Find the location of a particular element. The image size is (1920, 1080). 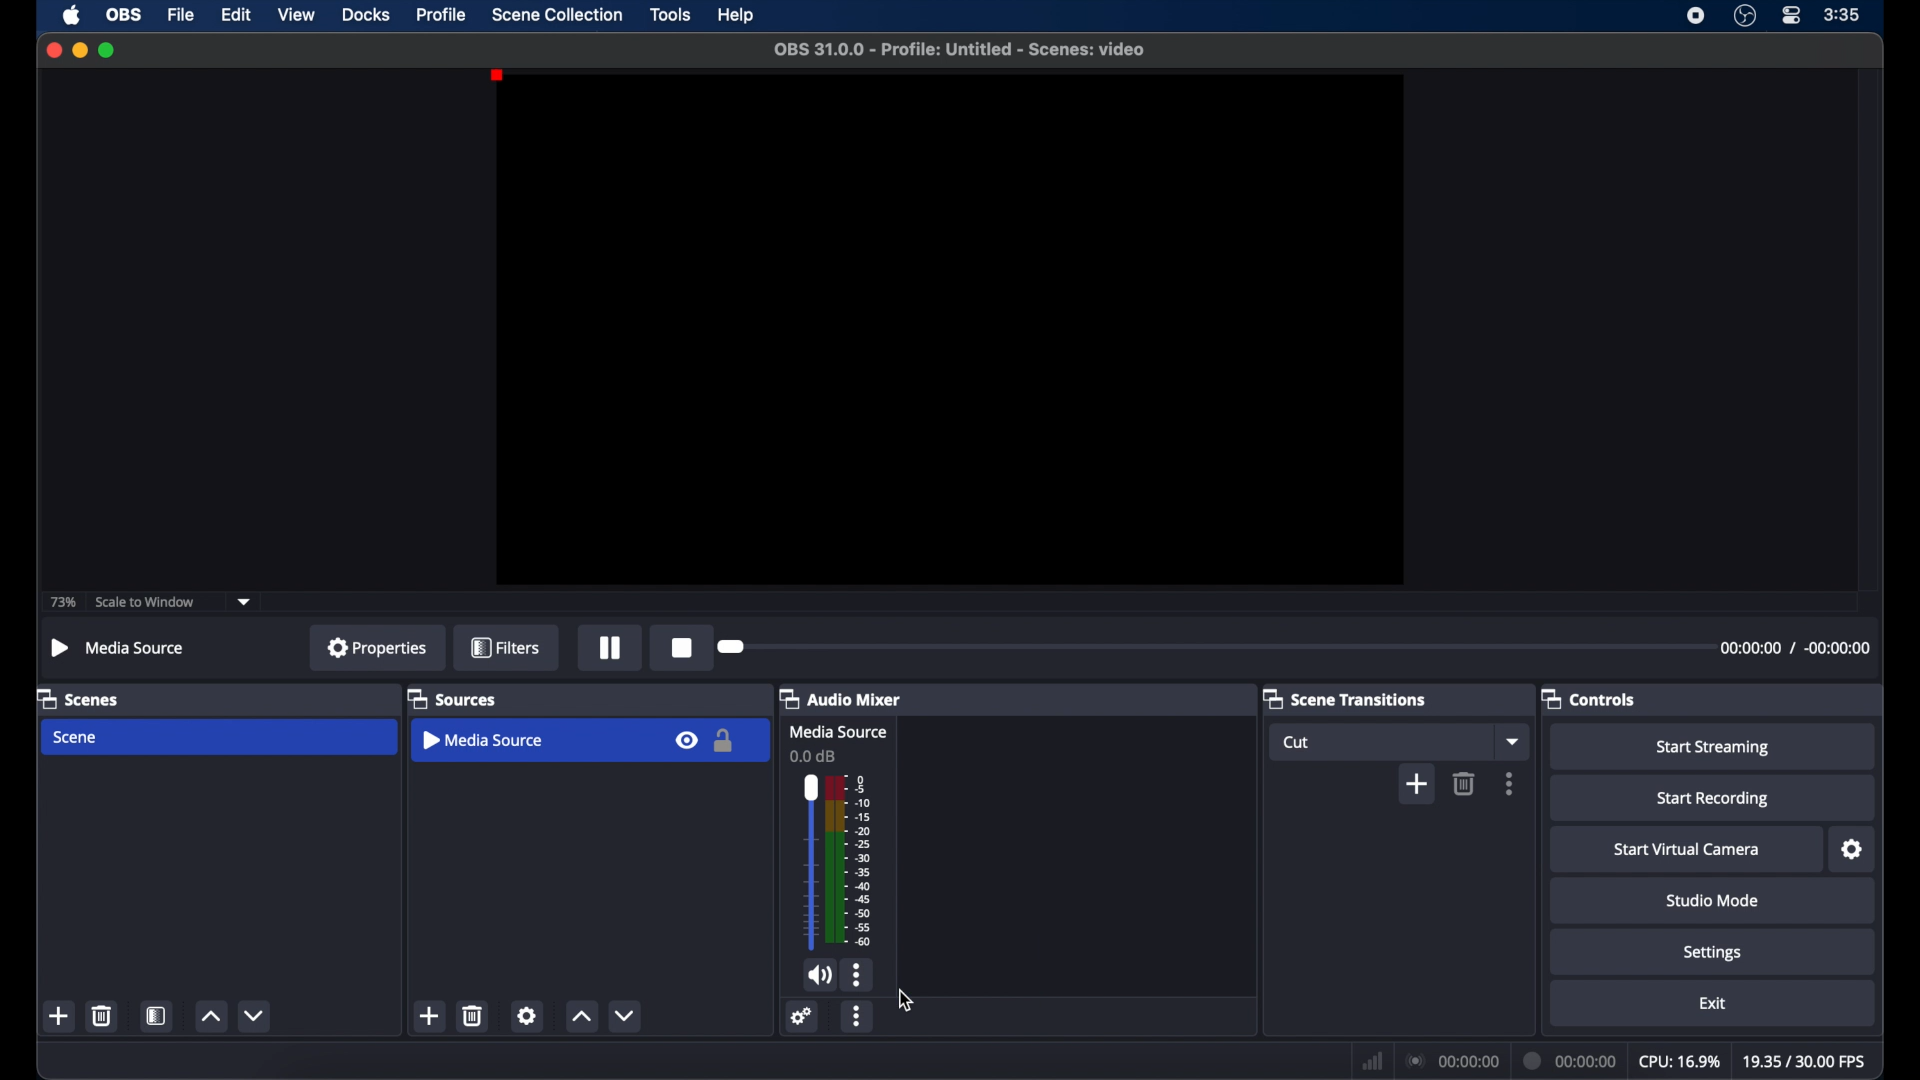

scene filters is located at coordinates (156, 1015).